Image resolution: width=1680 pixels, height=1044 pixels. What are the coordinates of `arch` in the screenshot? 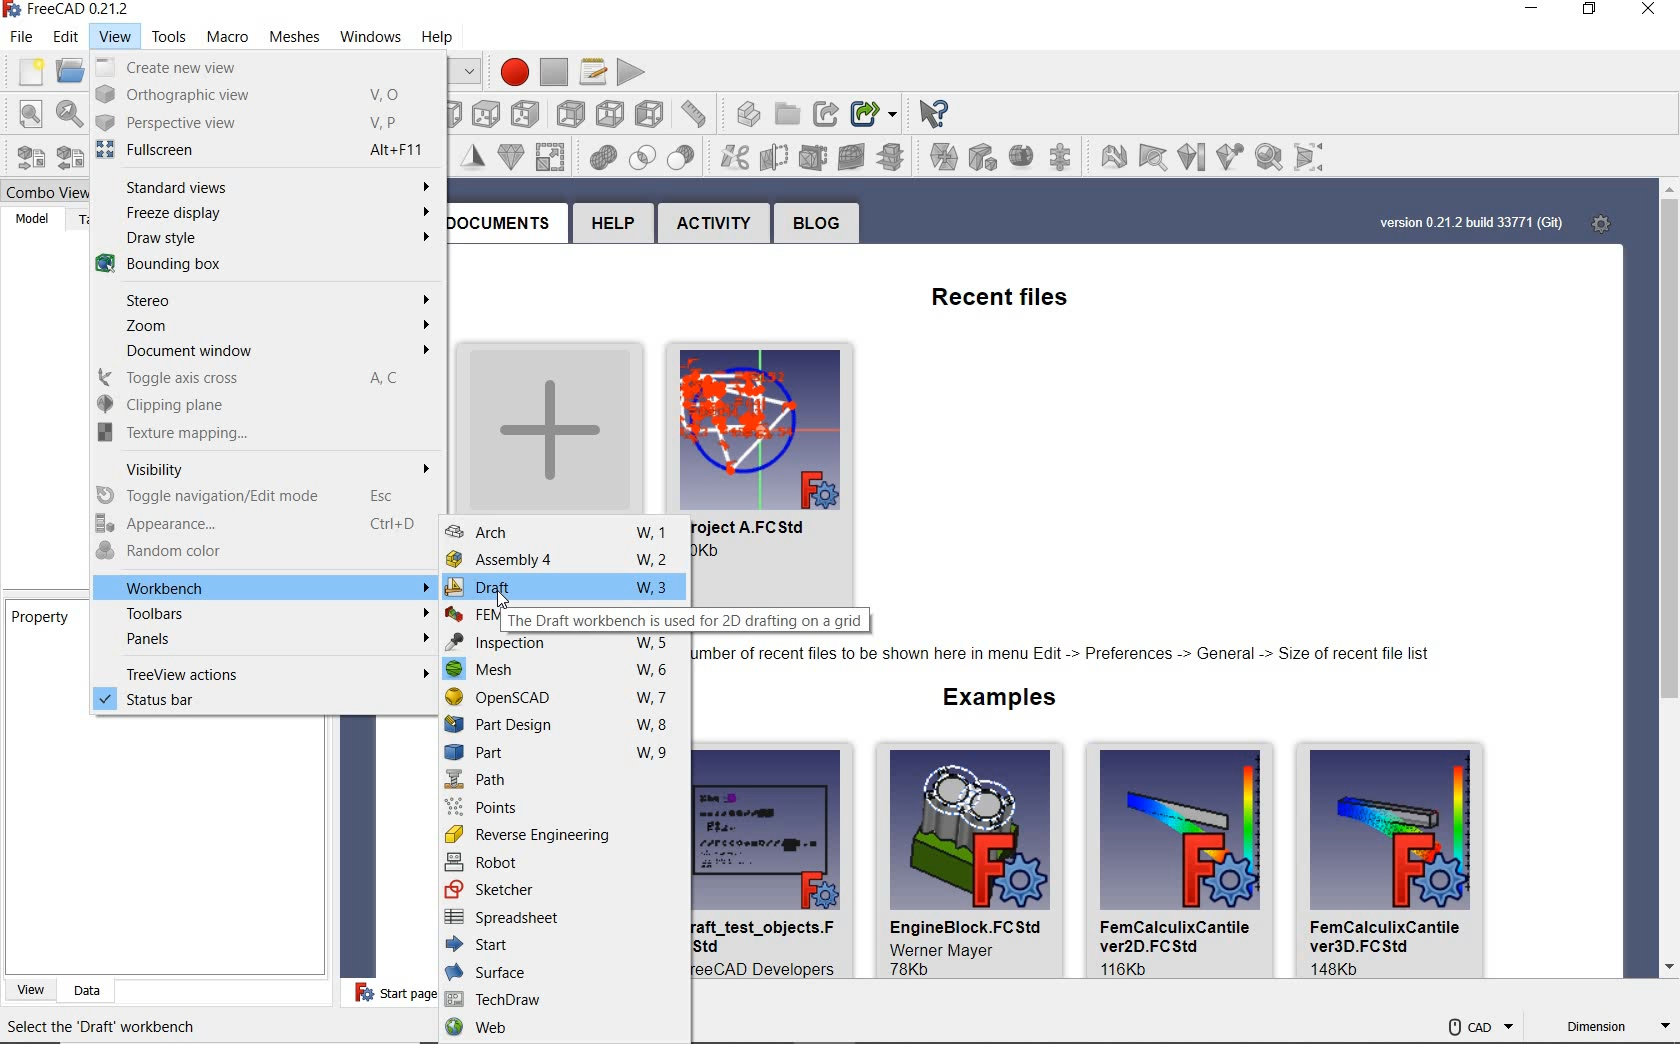 It's located at (565, 533).